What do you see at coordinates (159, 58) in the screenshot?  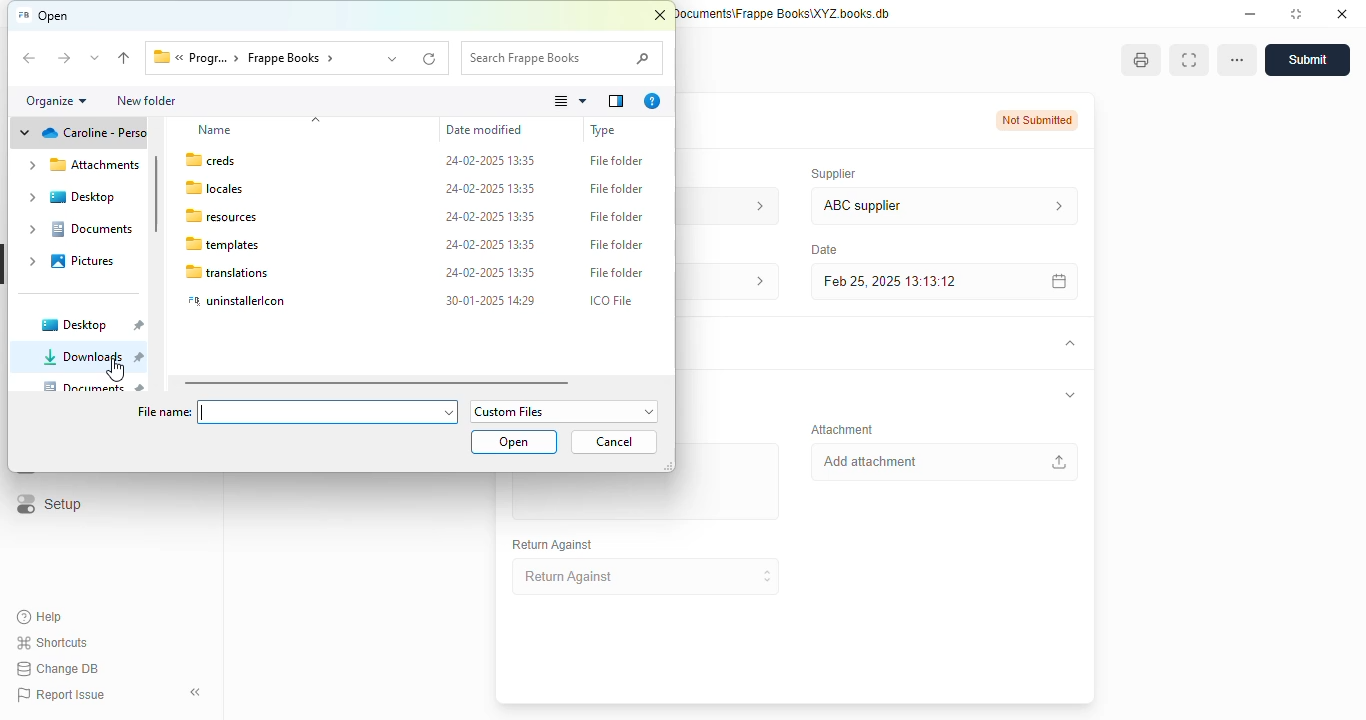 I see `file icon` at bounding box center [159, 58].